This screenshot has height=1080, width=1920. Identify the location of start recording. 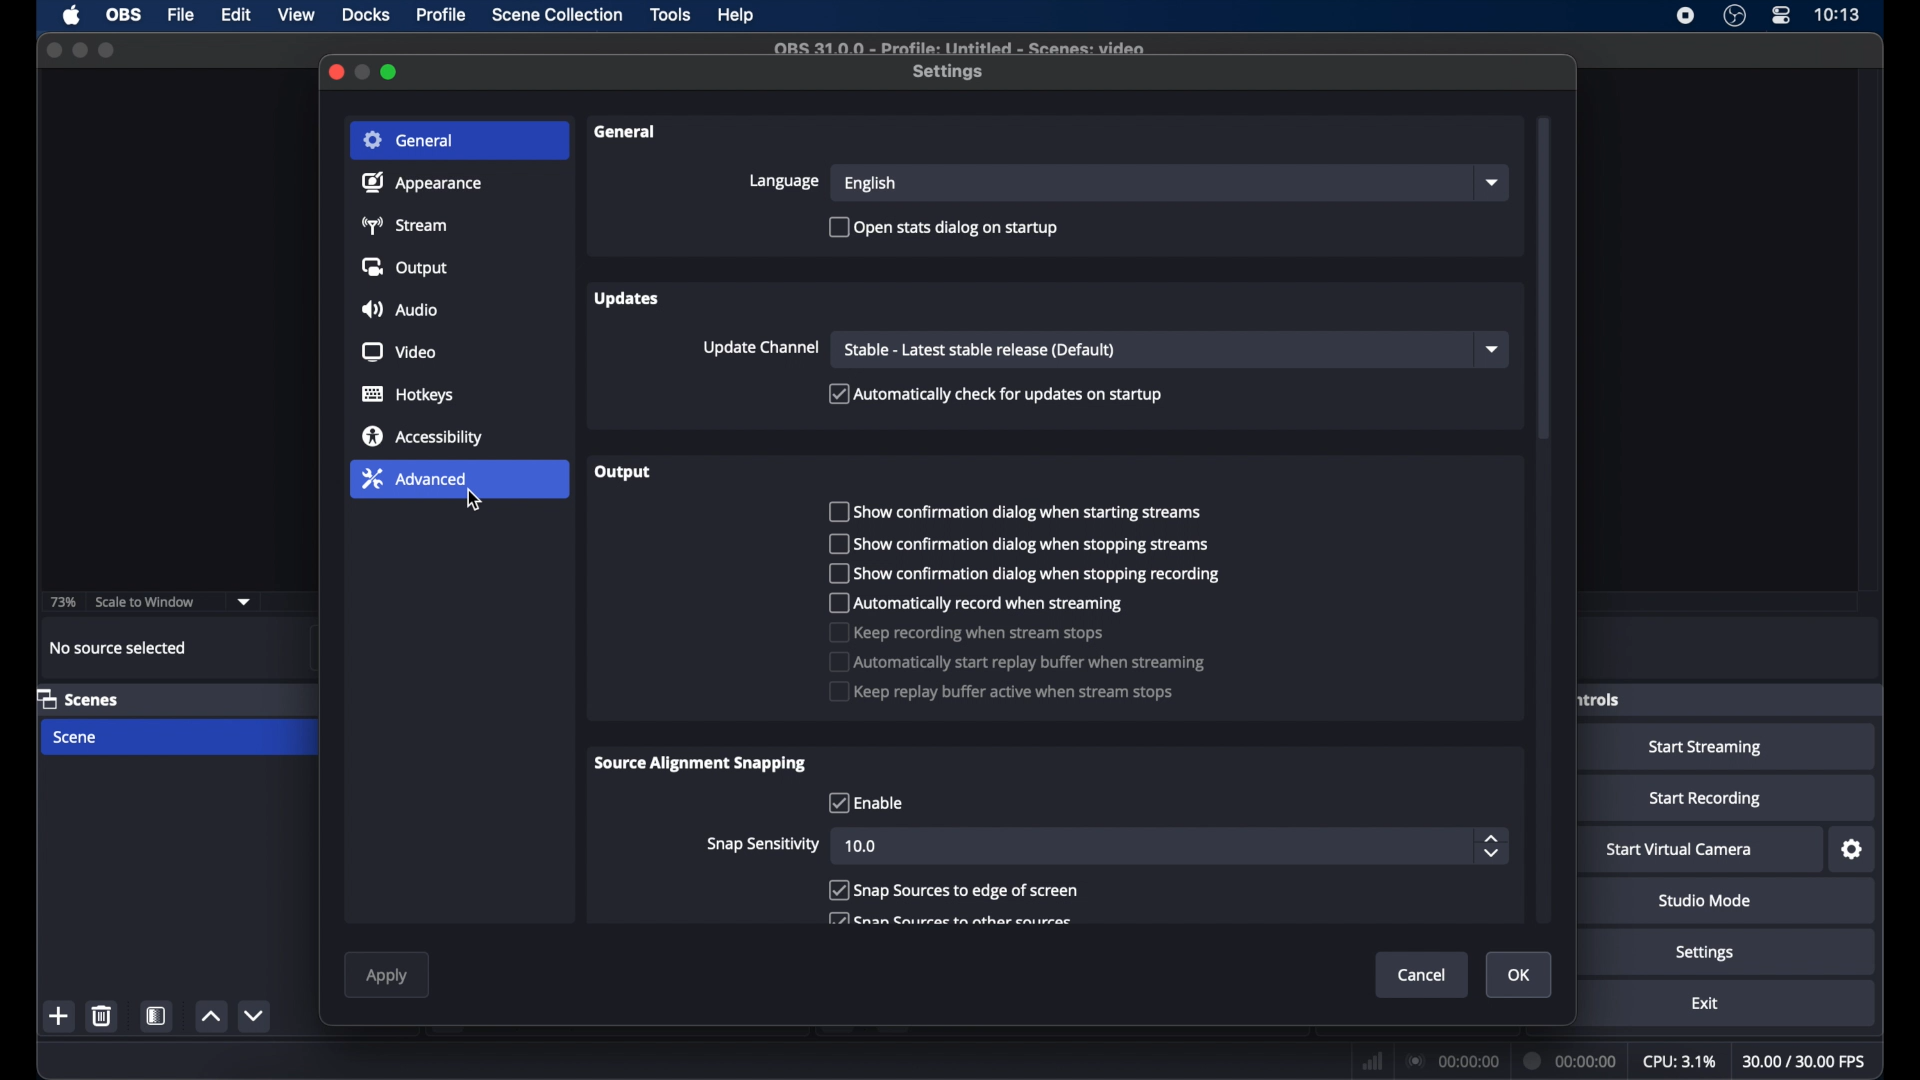
(1706, 799).